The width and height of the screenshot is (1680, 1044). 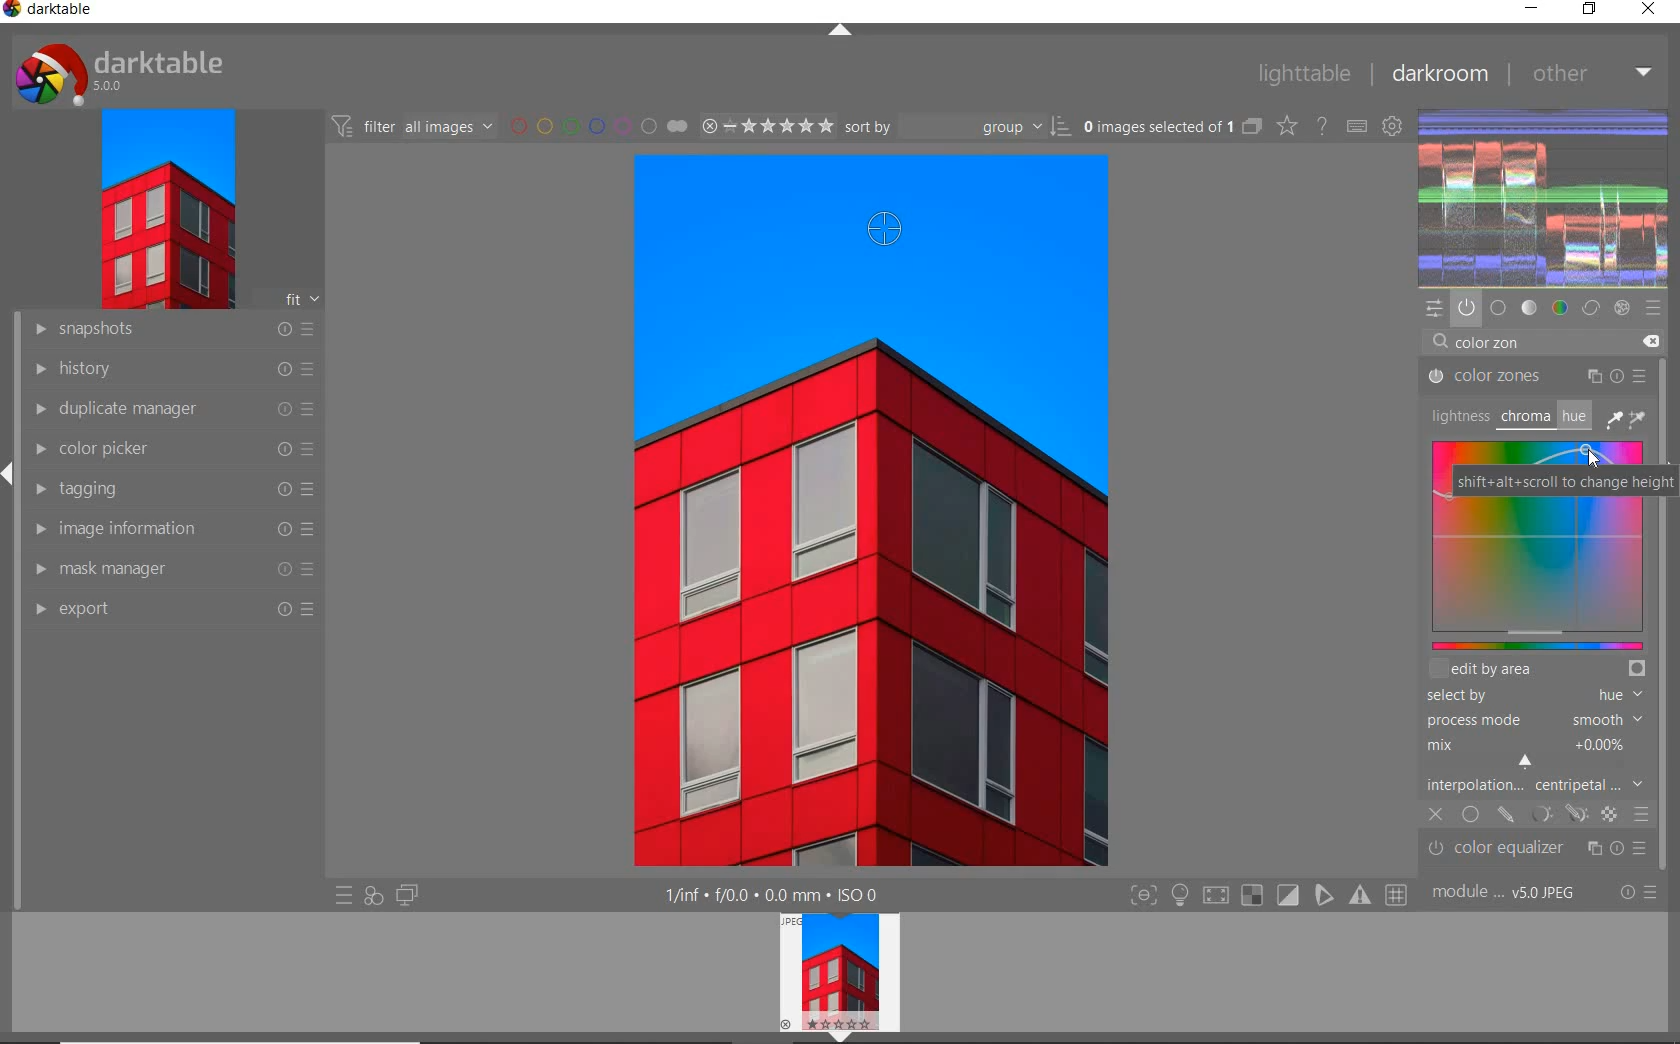 What do you see at coordinates (169, 370) in the screenshot?
I see `history` at bounding box center [169, 370].